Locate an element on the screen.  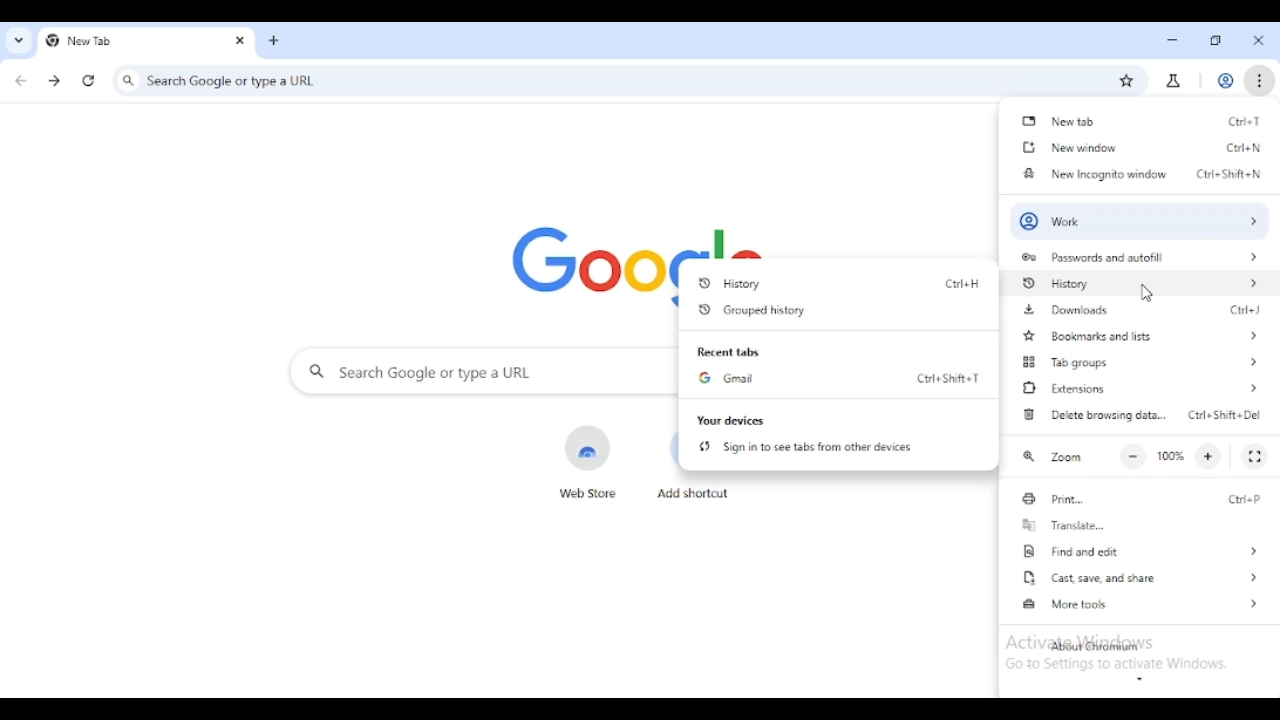
profile is located at coordinates (1226, 81).